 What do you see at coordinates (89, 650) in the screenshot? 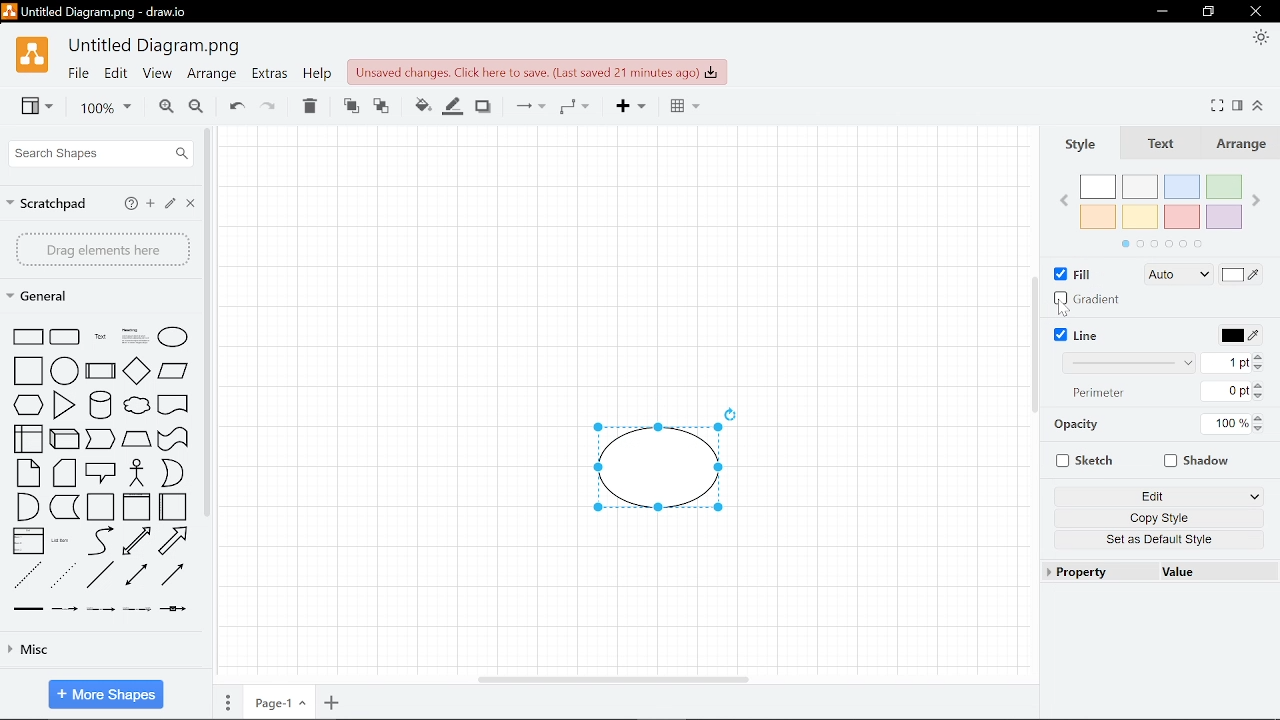
I see `Misc shapes` at bounding box center [89, 650].